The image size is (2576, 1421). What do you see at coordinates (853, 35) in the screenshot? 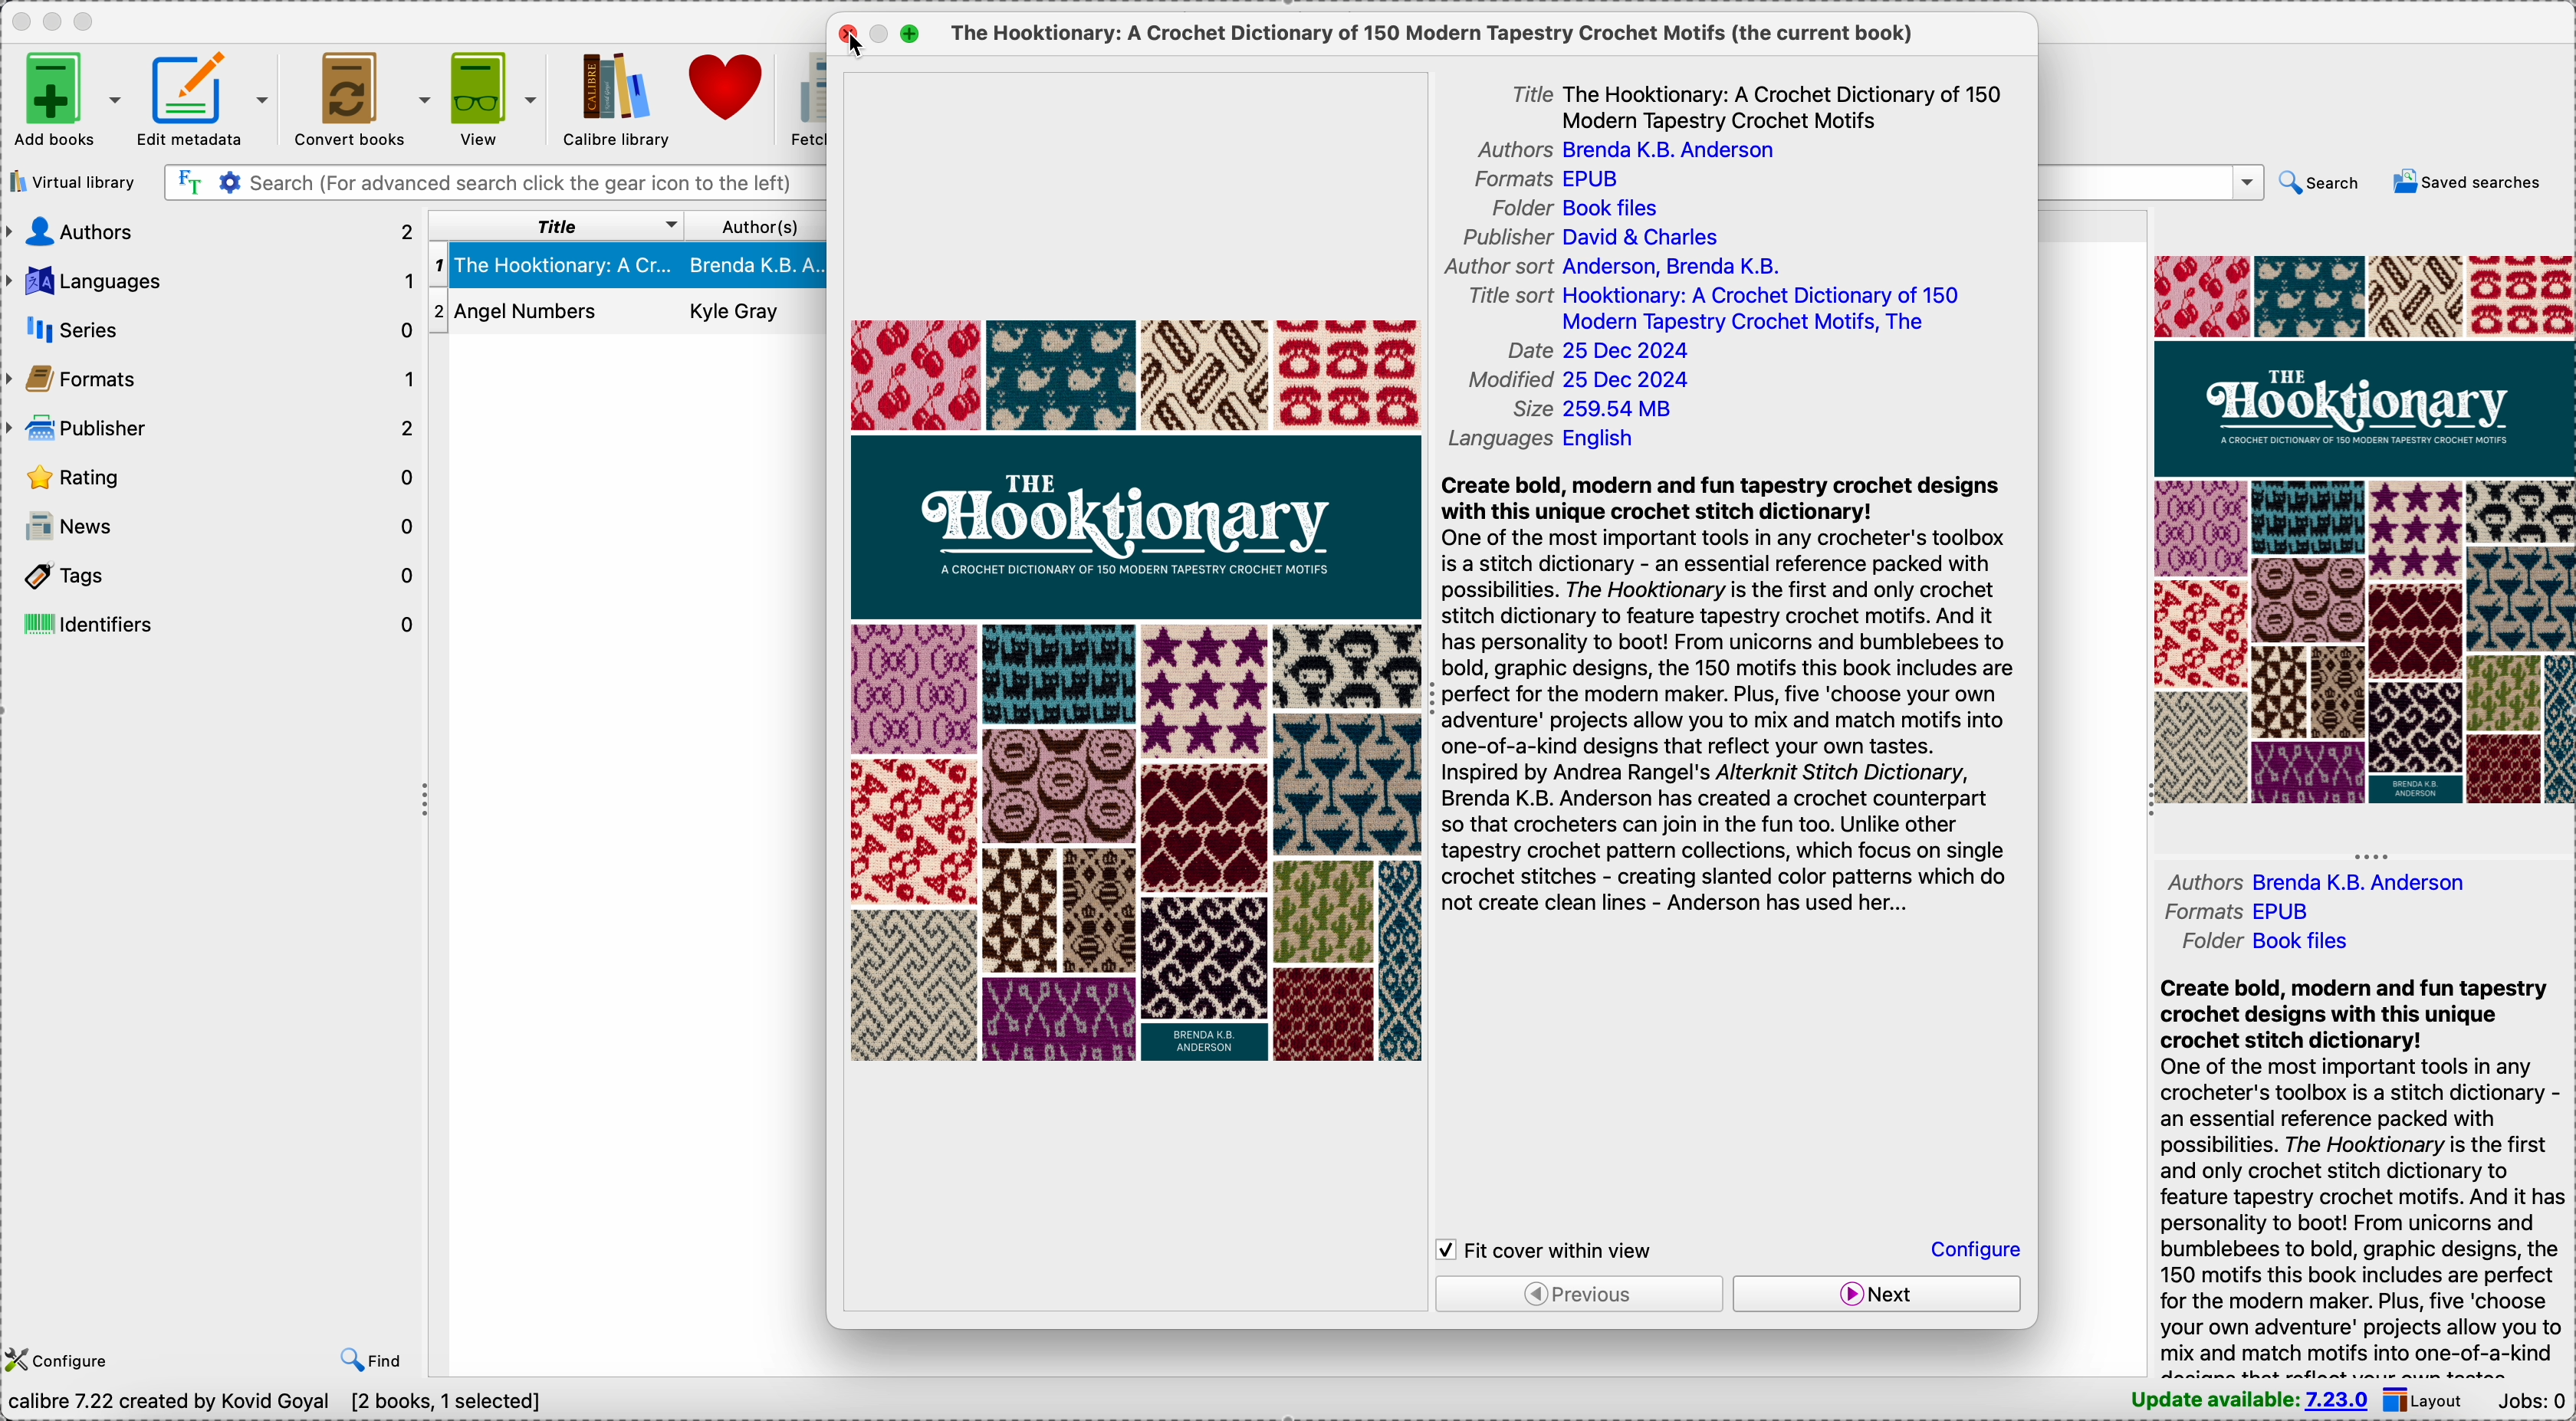
I see `click close` at bounding box center [853, 35].